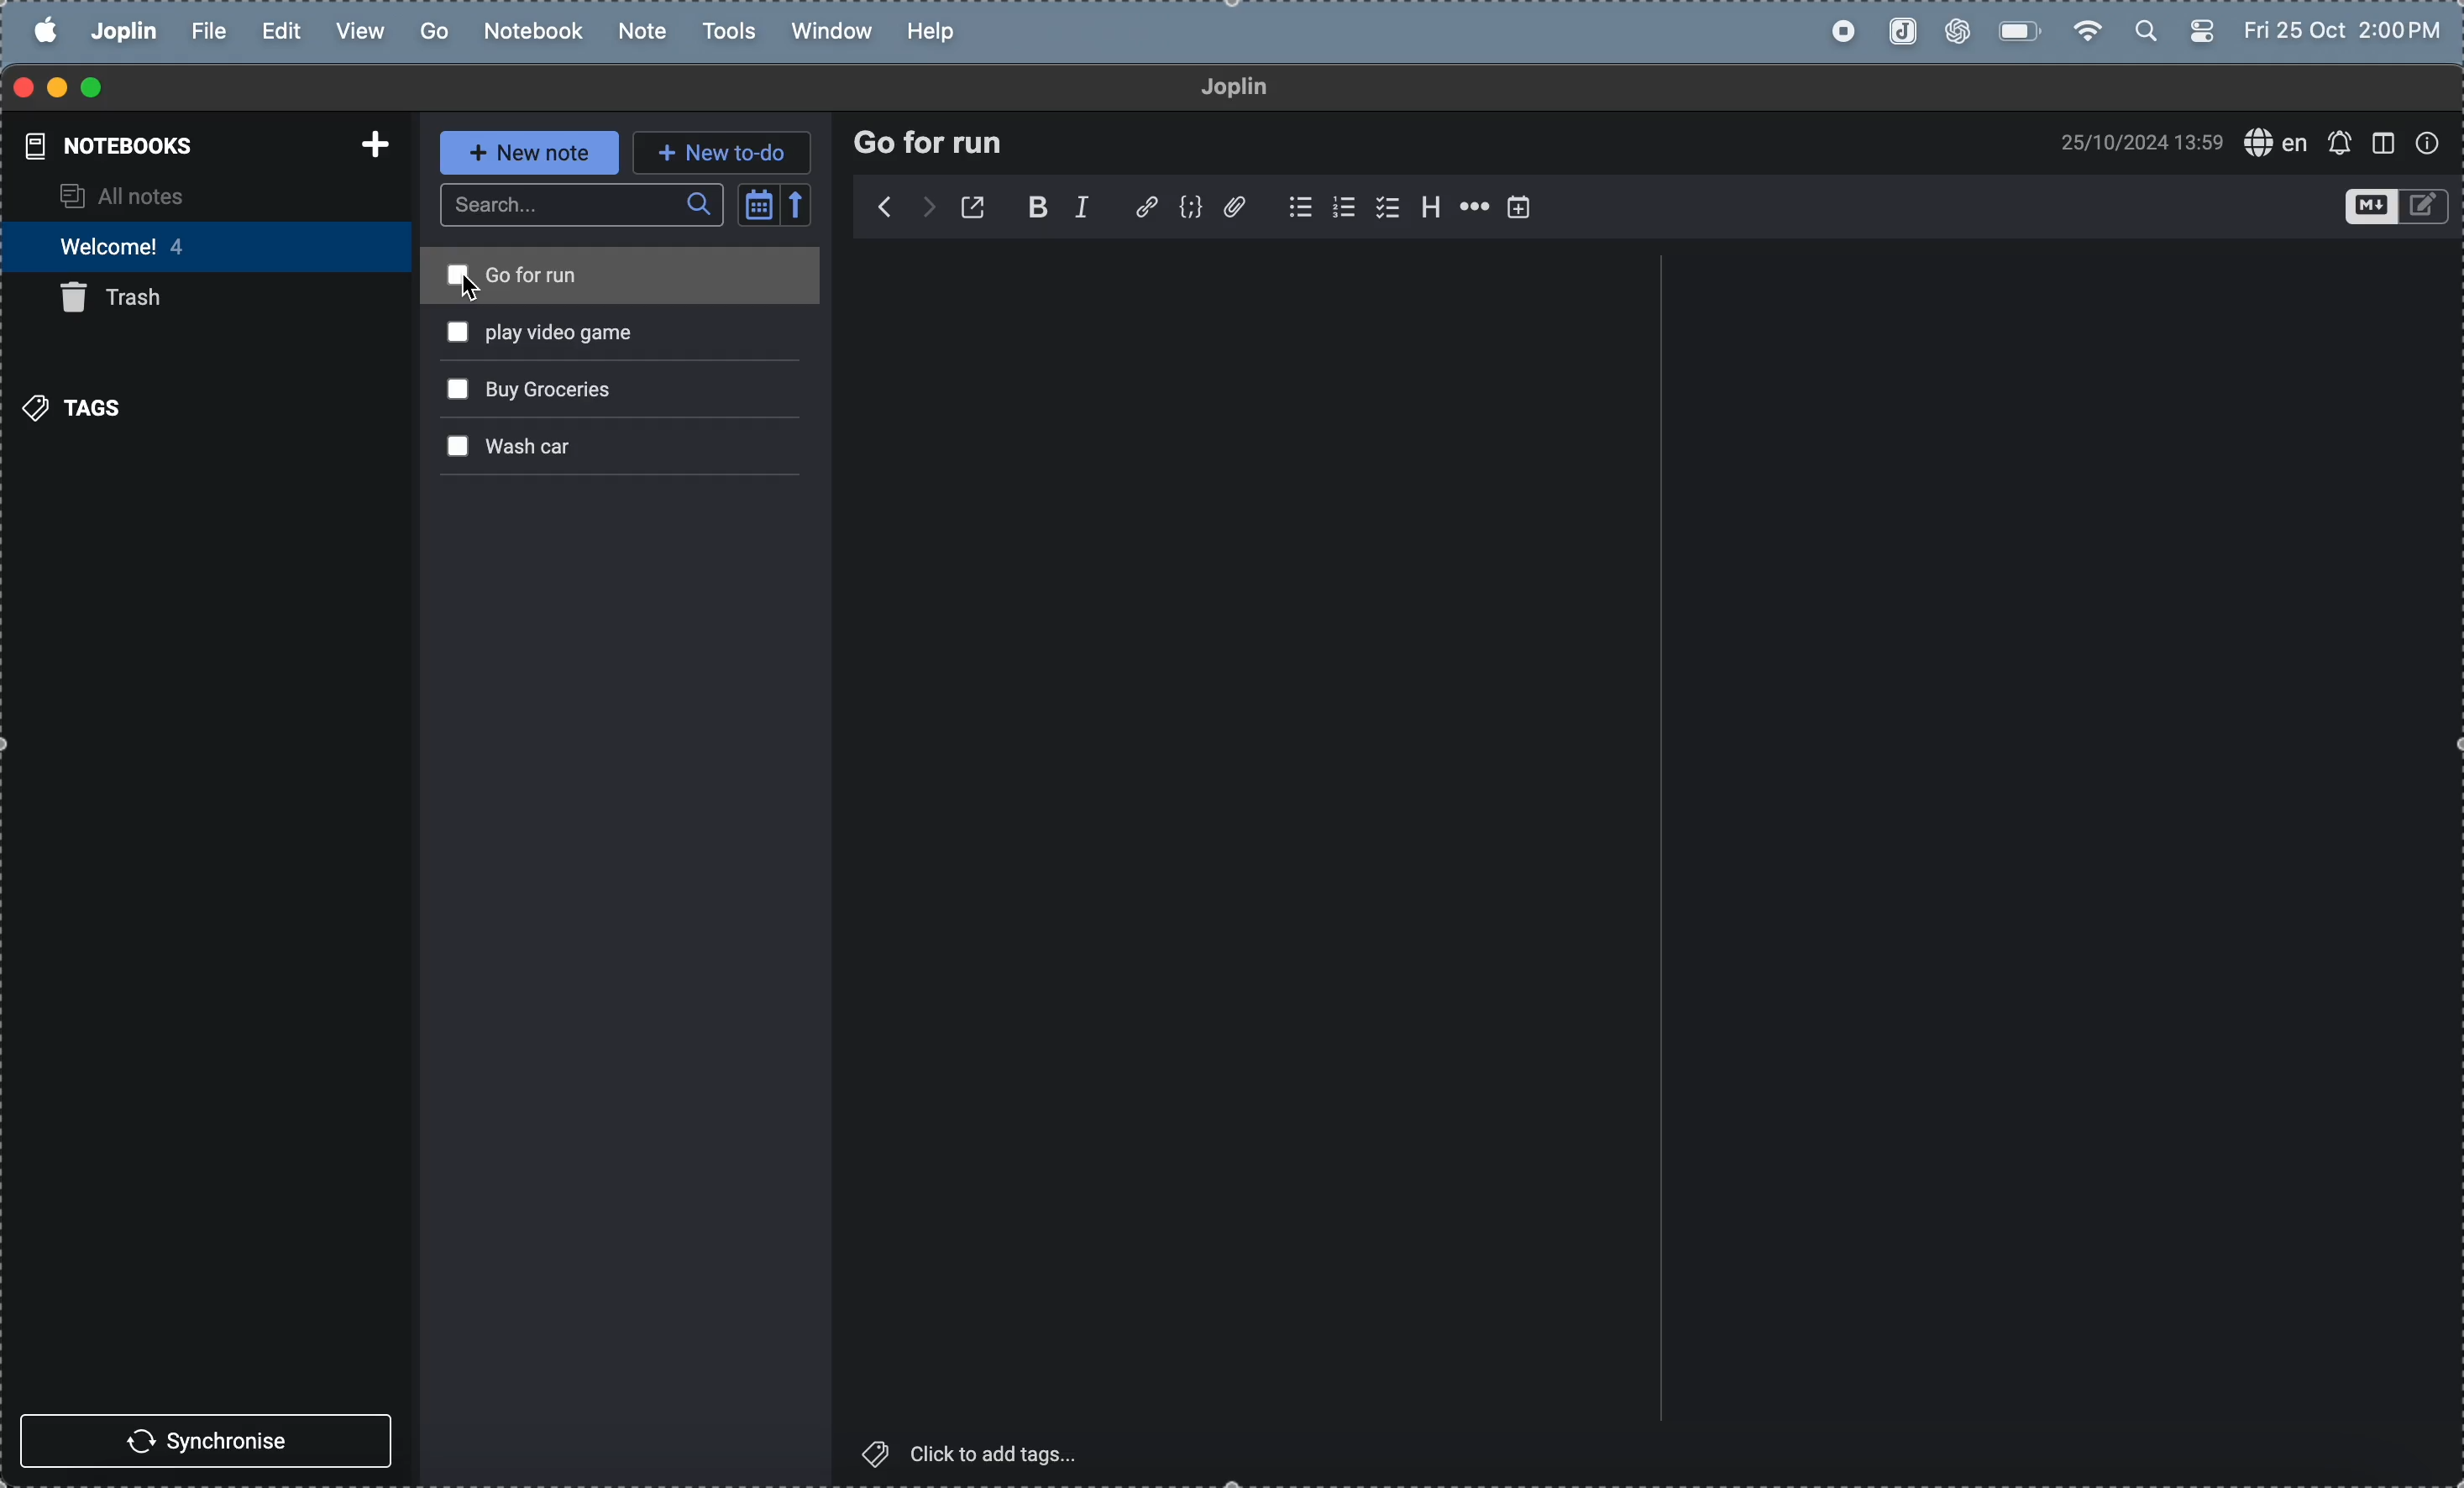 The image size is (2464, 1488). Describe the element at coordinates (1237, 207) in the screenshot. I see `attach file` at that location.